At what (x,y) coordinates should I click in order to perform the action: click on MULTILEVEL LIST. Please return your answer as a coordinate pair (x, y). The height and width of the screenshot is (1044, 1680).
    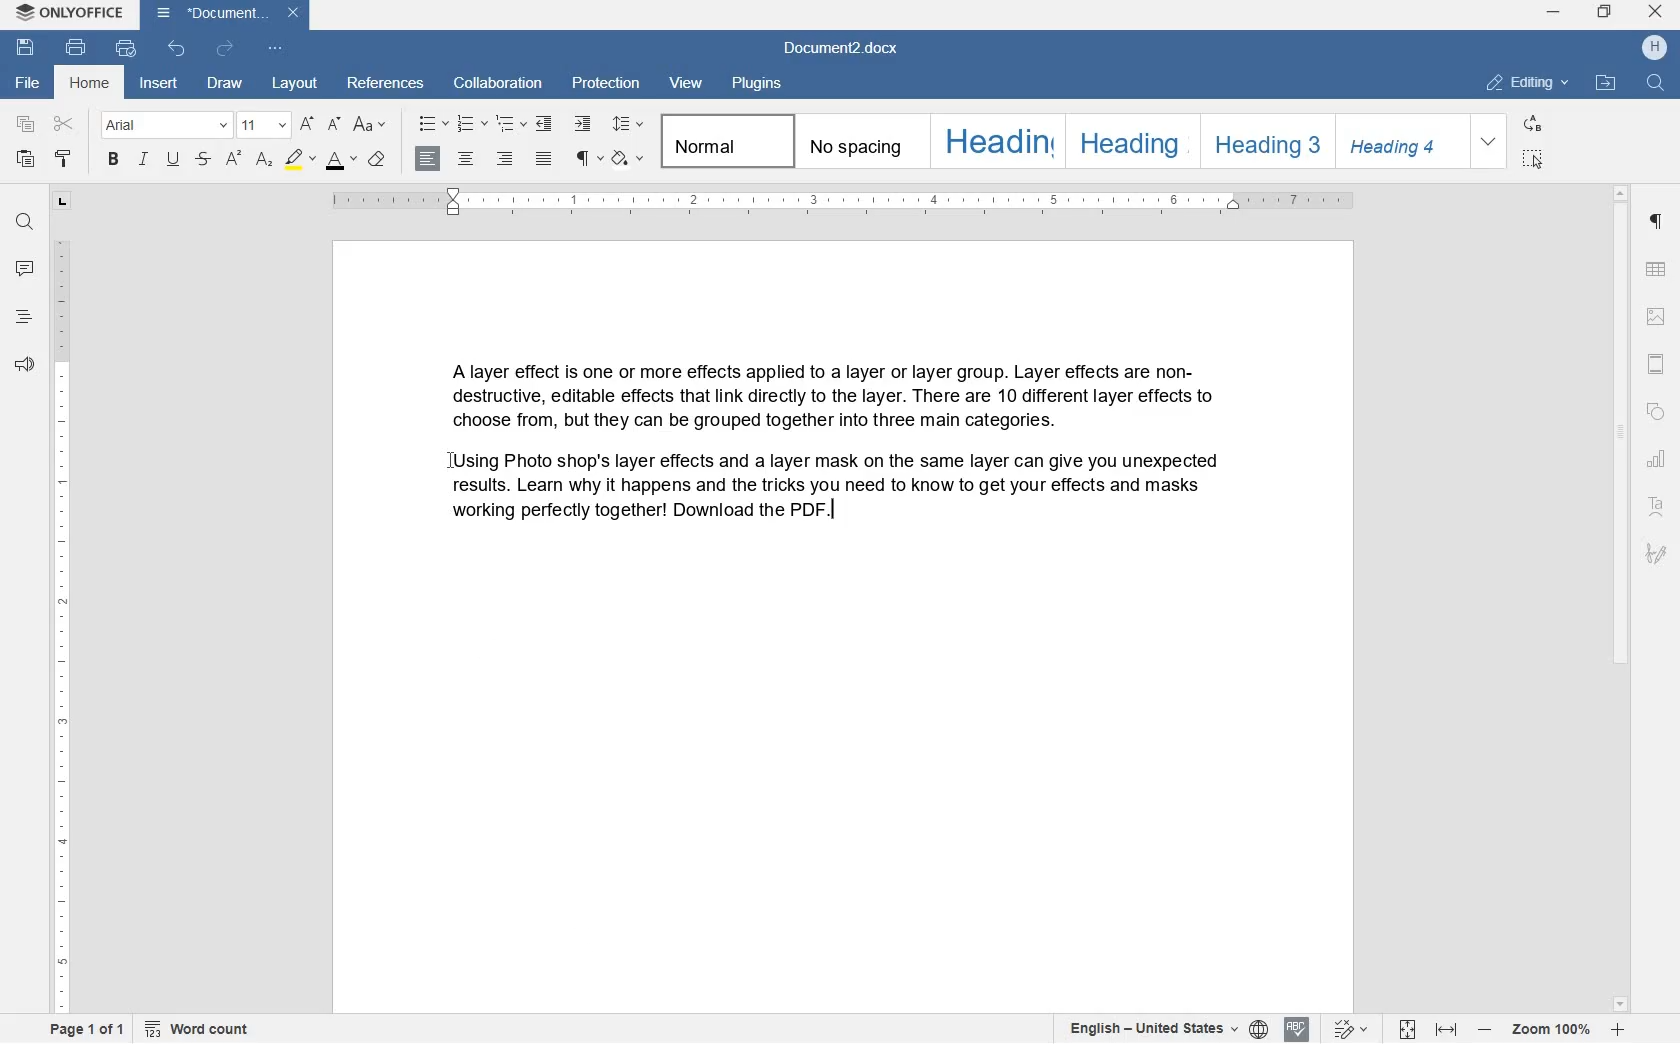
    Looking at the image, I should click on (509, 123).